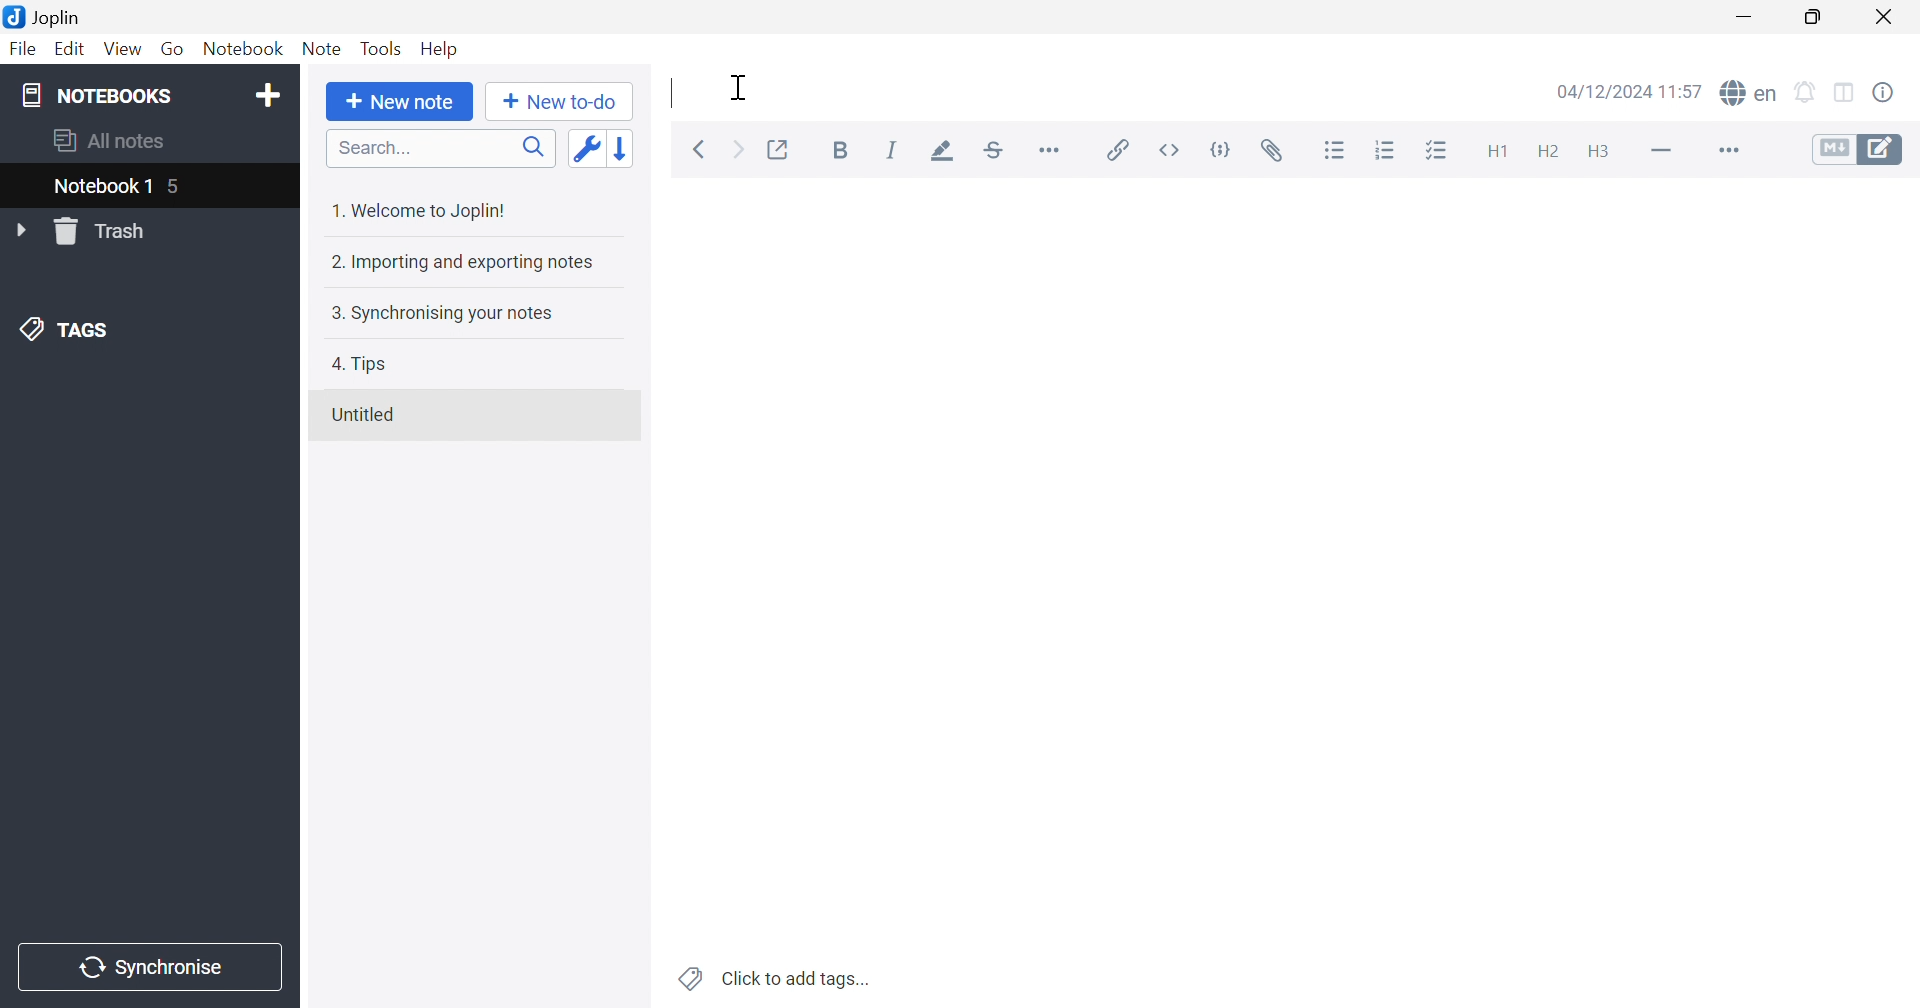  What do you see at coordinates (1886, 15) in the screenshot?
I see `Close` at bounding box center [1886, 15].